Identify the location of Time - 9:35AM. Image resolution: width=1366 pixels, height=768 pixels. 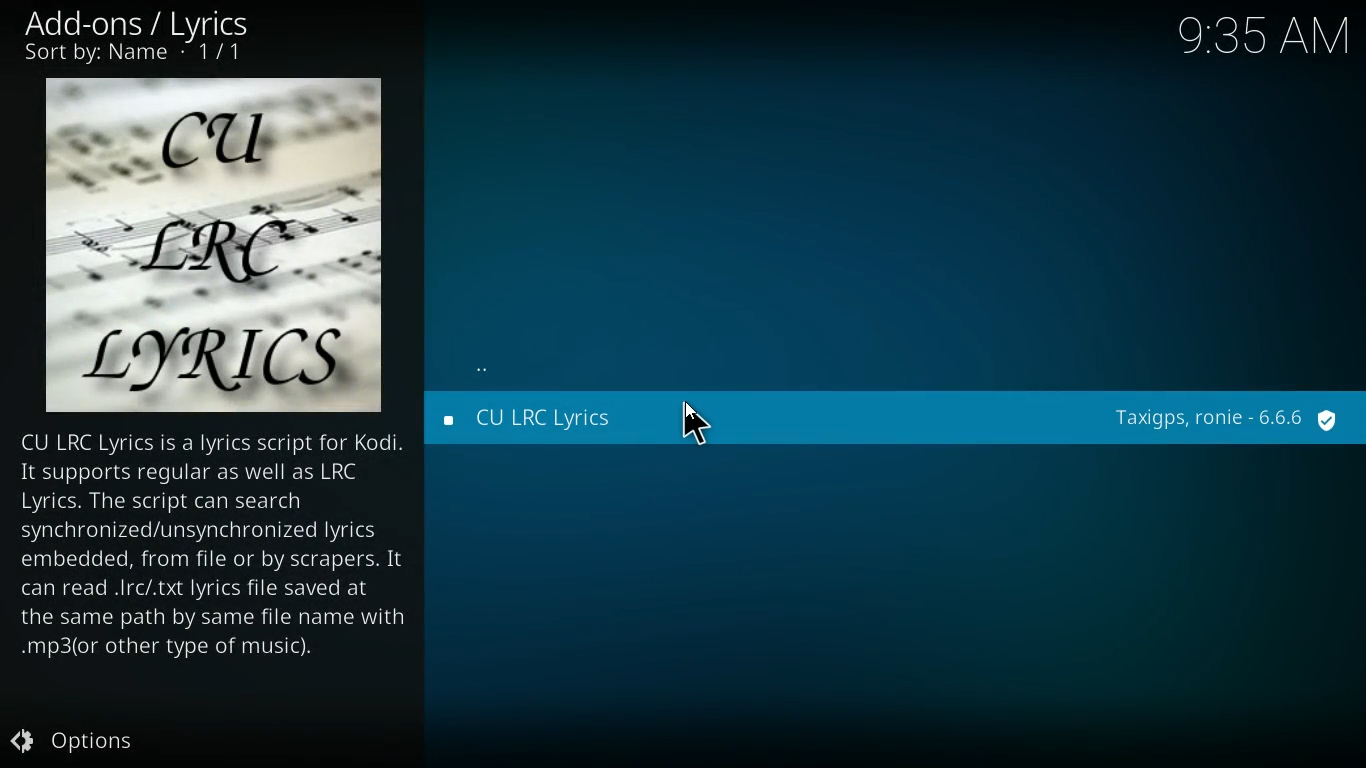
(1259, 33).